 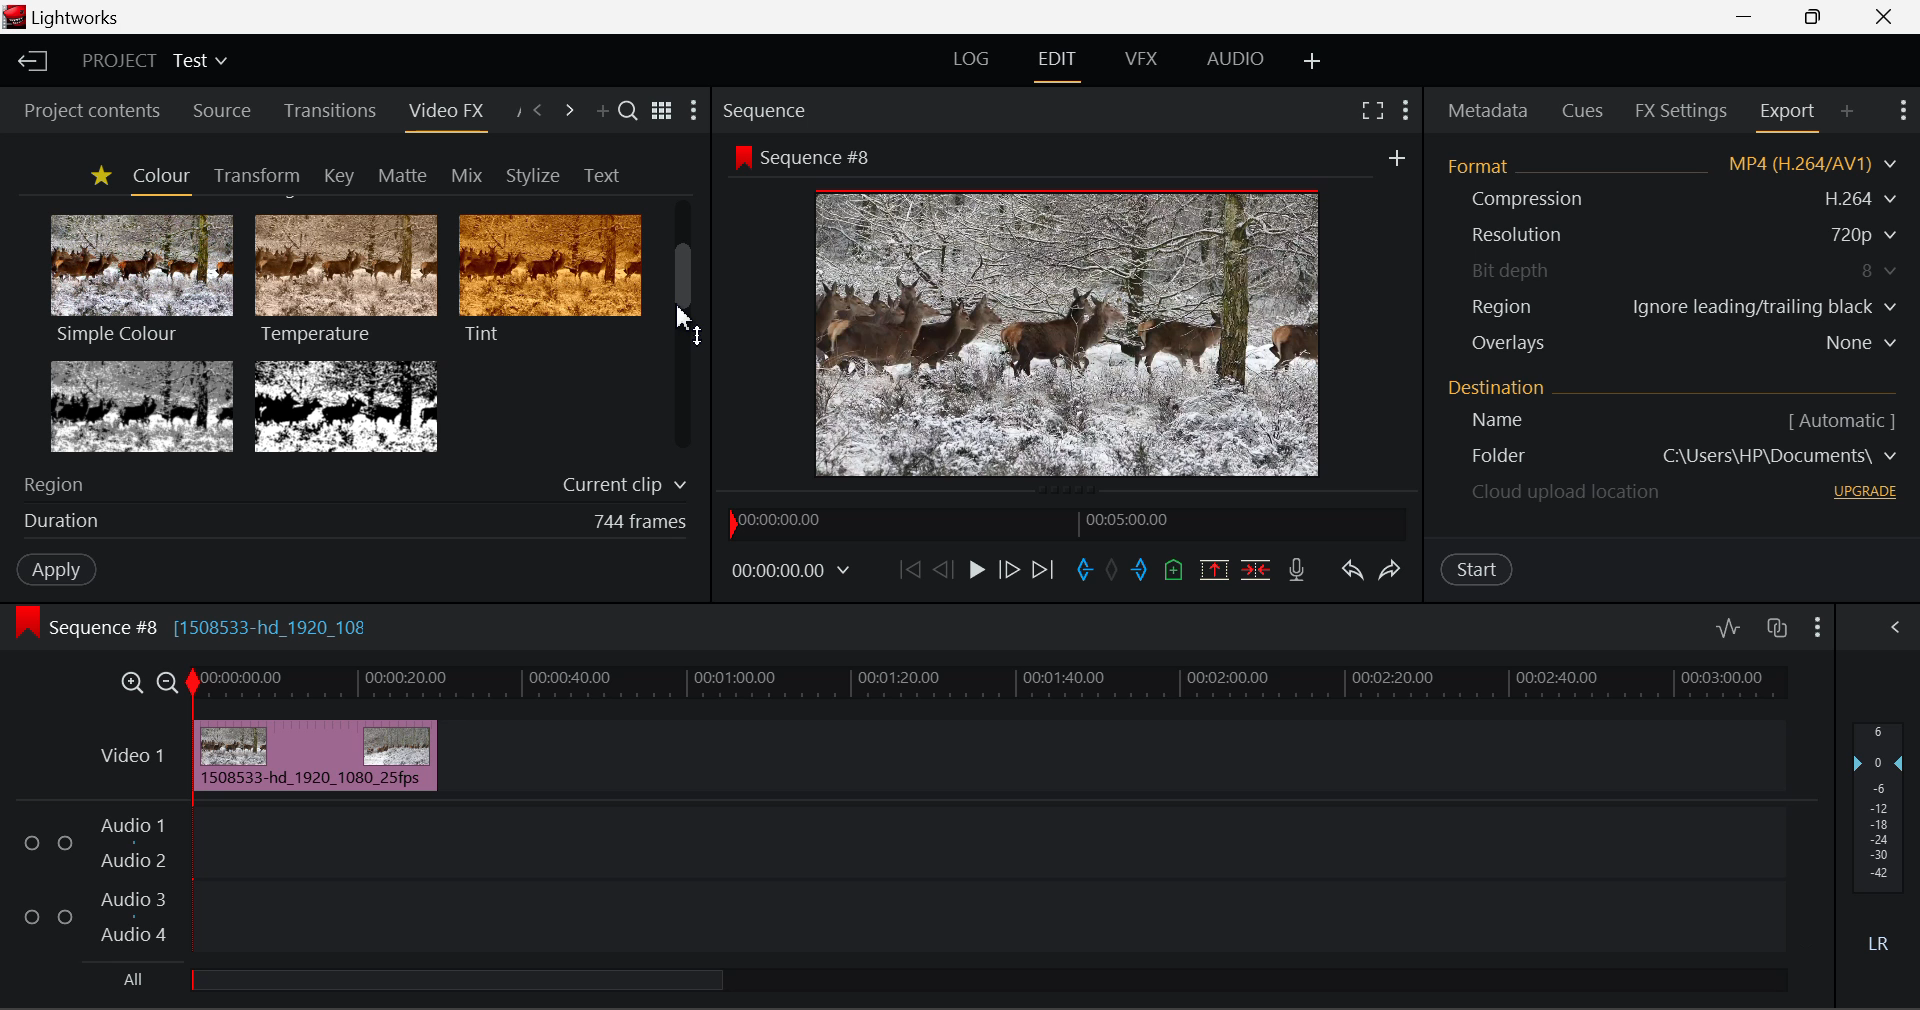 I want to click on Project contents, so click(x=83, y=113).